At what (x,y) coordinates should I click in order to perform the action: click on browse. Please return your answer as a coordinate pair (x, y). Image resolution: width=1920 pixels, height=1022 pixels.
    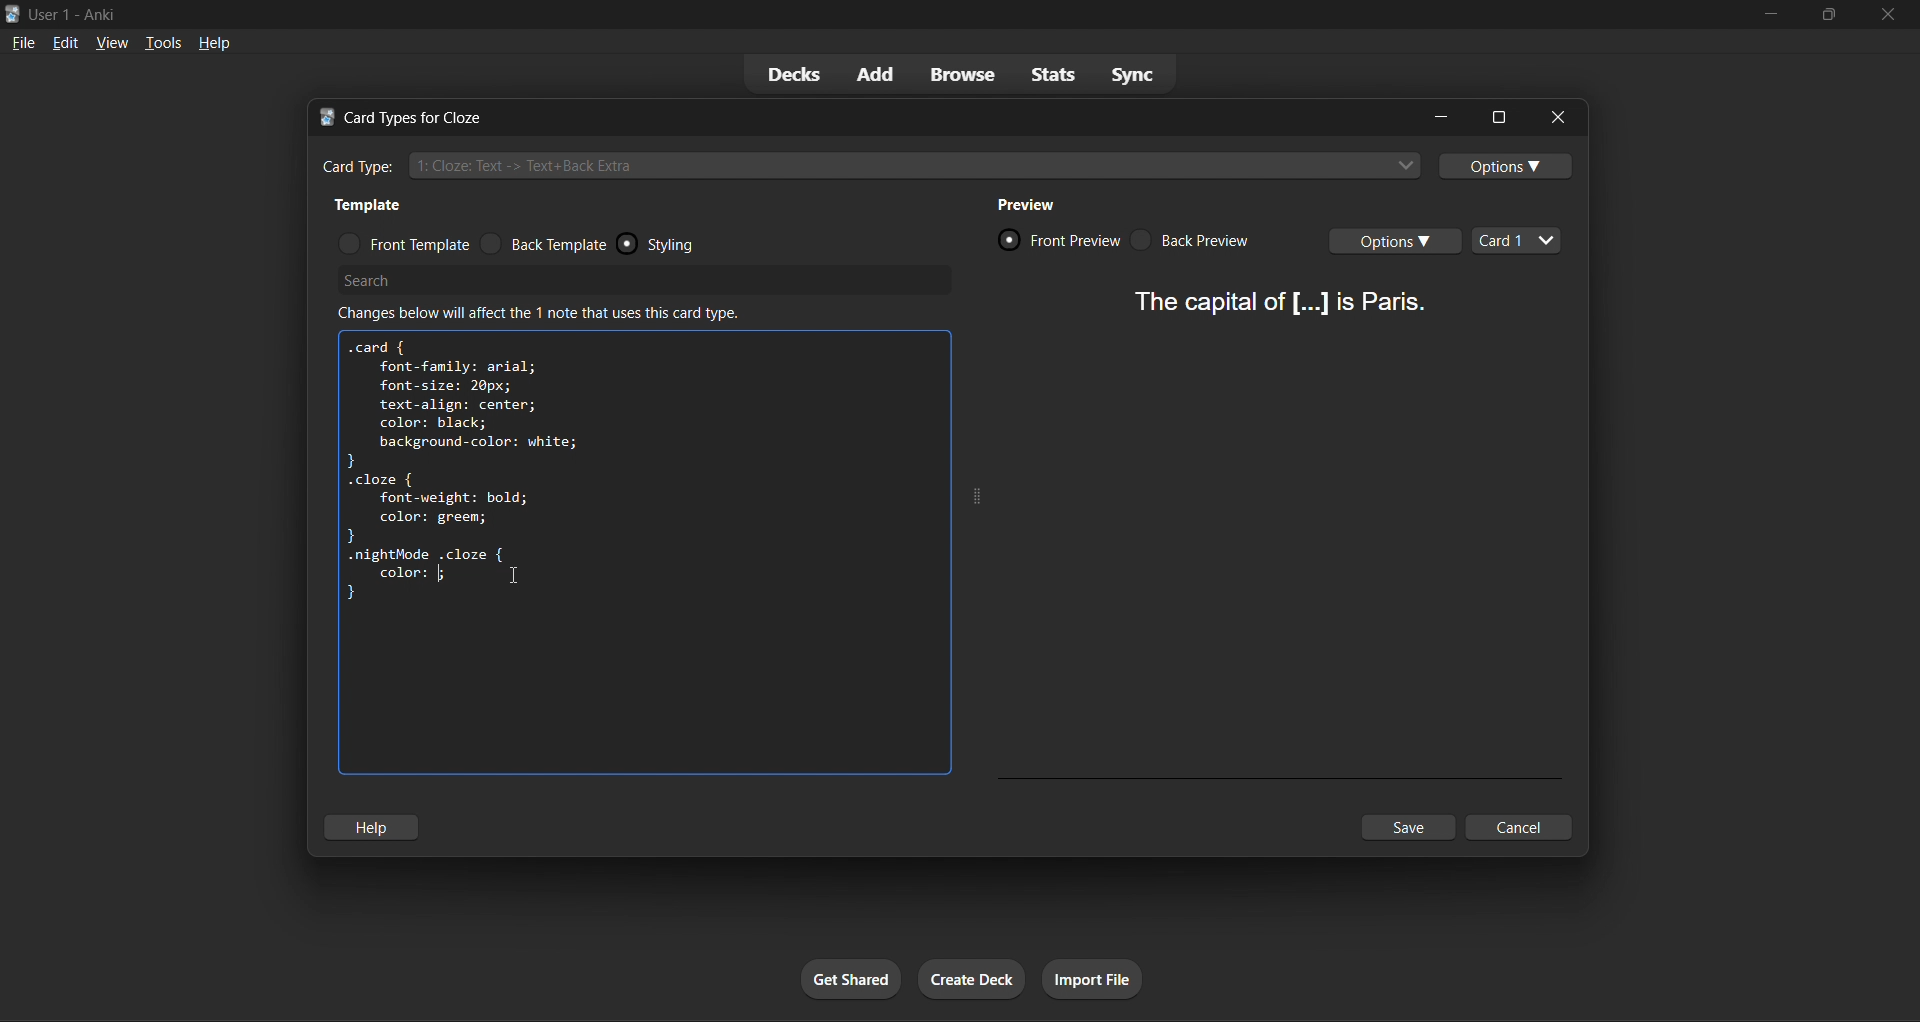
    Looking at the image, I should click on (959, 74).